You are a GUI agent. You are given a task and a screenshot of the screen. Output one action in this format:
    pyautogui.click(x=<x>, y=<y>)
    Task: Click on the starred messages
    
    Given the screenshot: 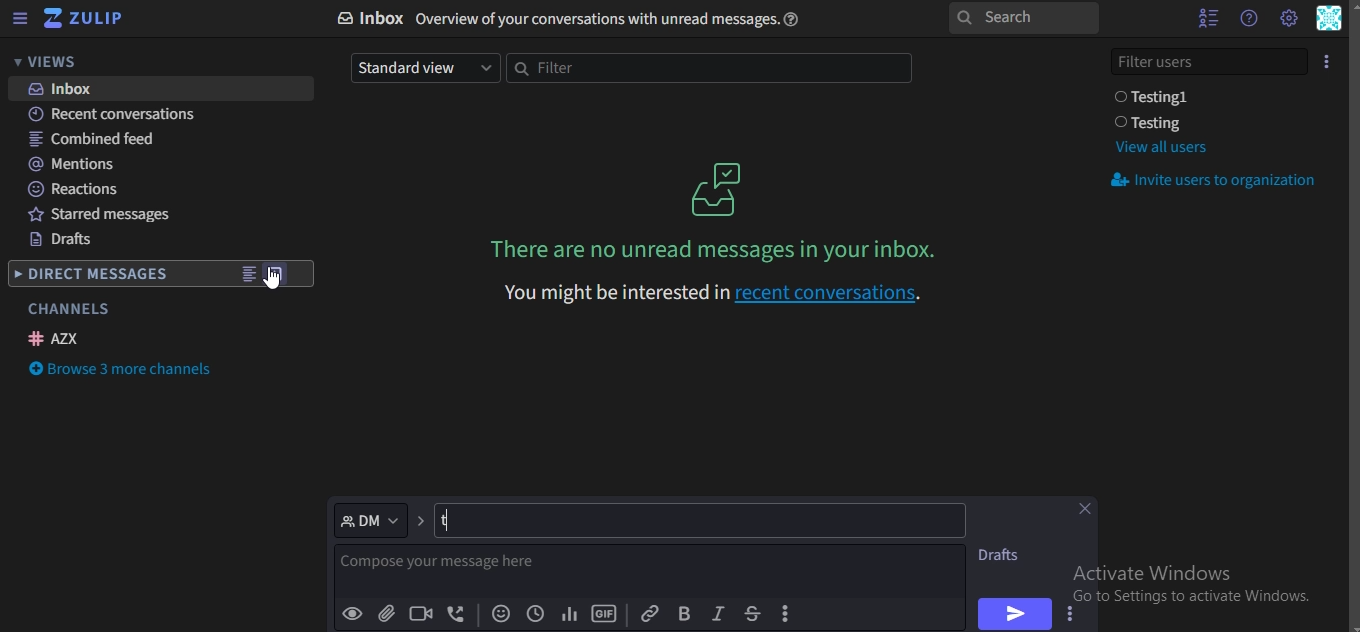 What is the action you would take?
    pyautogui.click(x=108, y=217)
    